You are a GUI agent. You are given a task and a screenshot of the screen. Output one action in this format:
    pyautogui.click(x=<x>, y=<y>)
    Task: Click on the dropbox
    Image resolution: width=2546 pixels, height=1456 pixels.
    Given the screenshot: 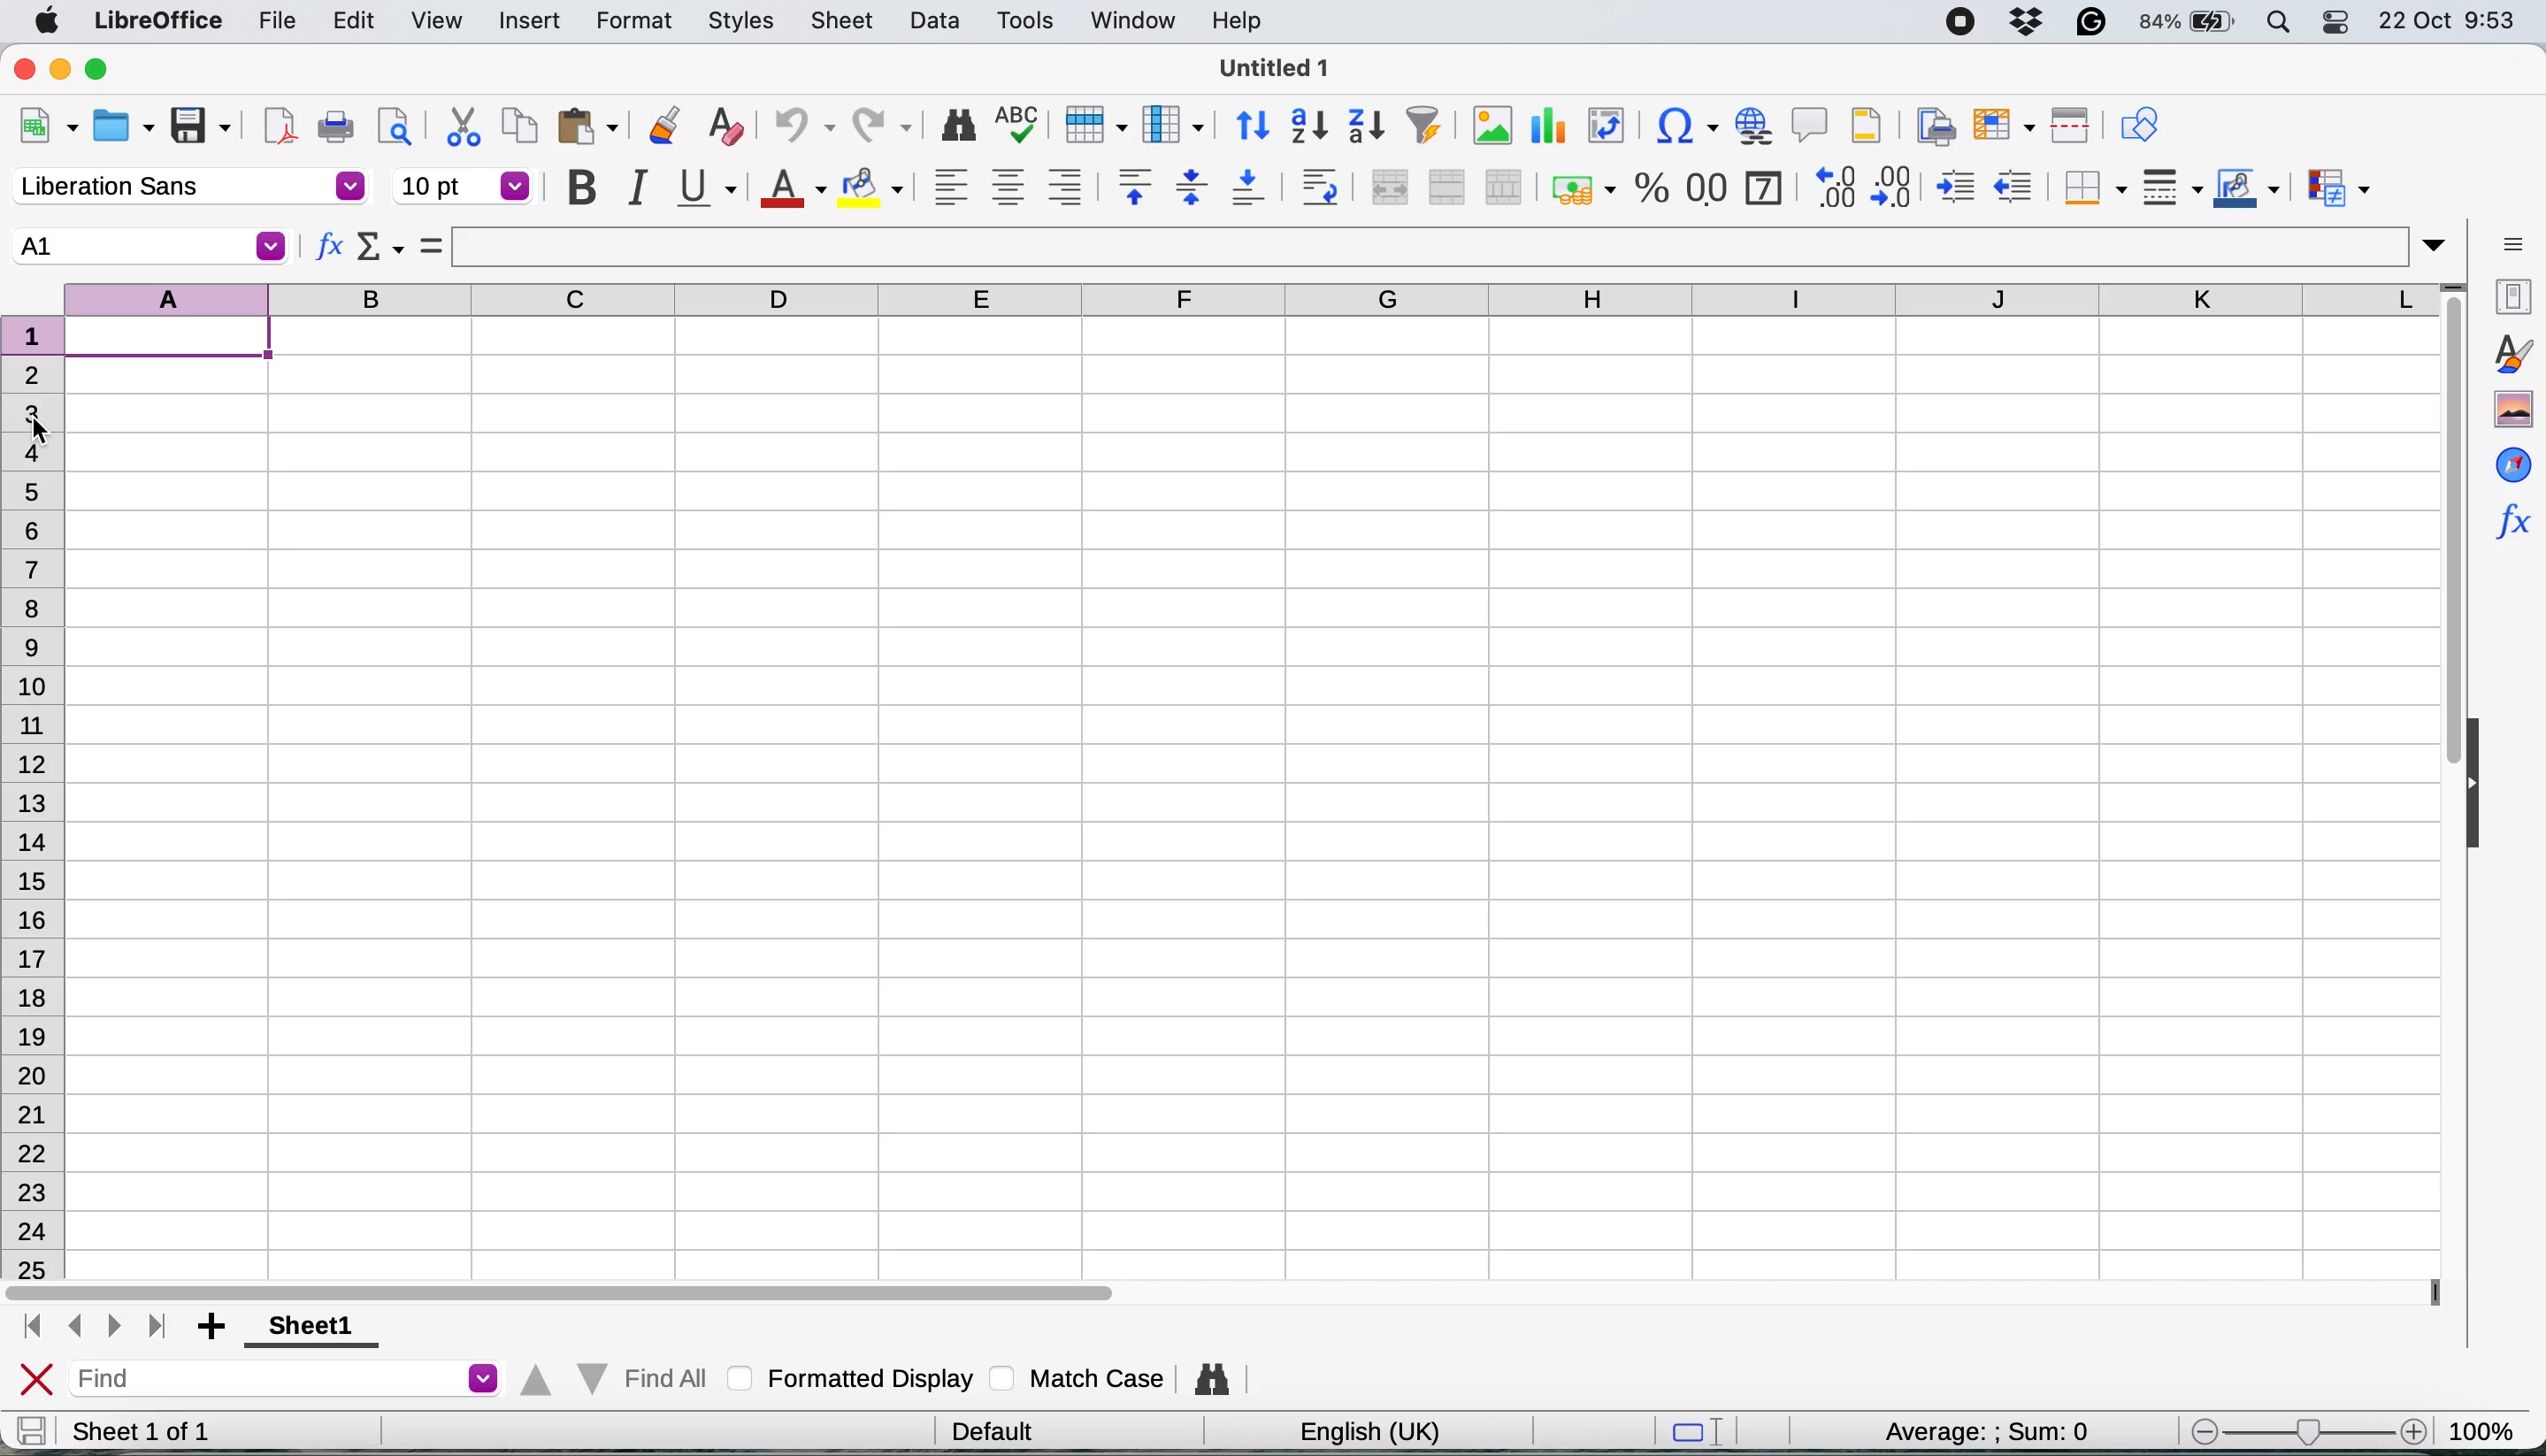 What is the action you would take?
    pyautogui.click(x=2033, y=21)
    